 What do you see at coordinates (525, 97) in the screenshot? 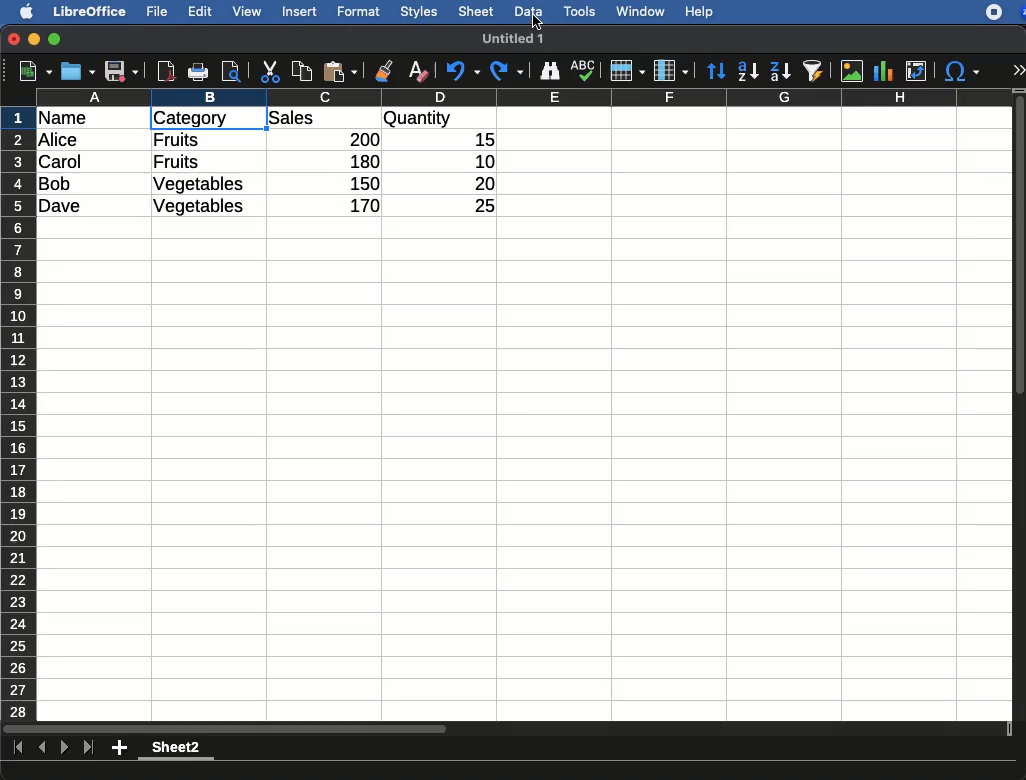
I see `column` at bounding box center [525, 97].